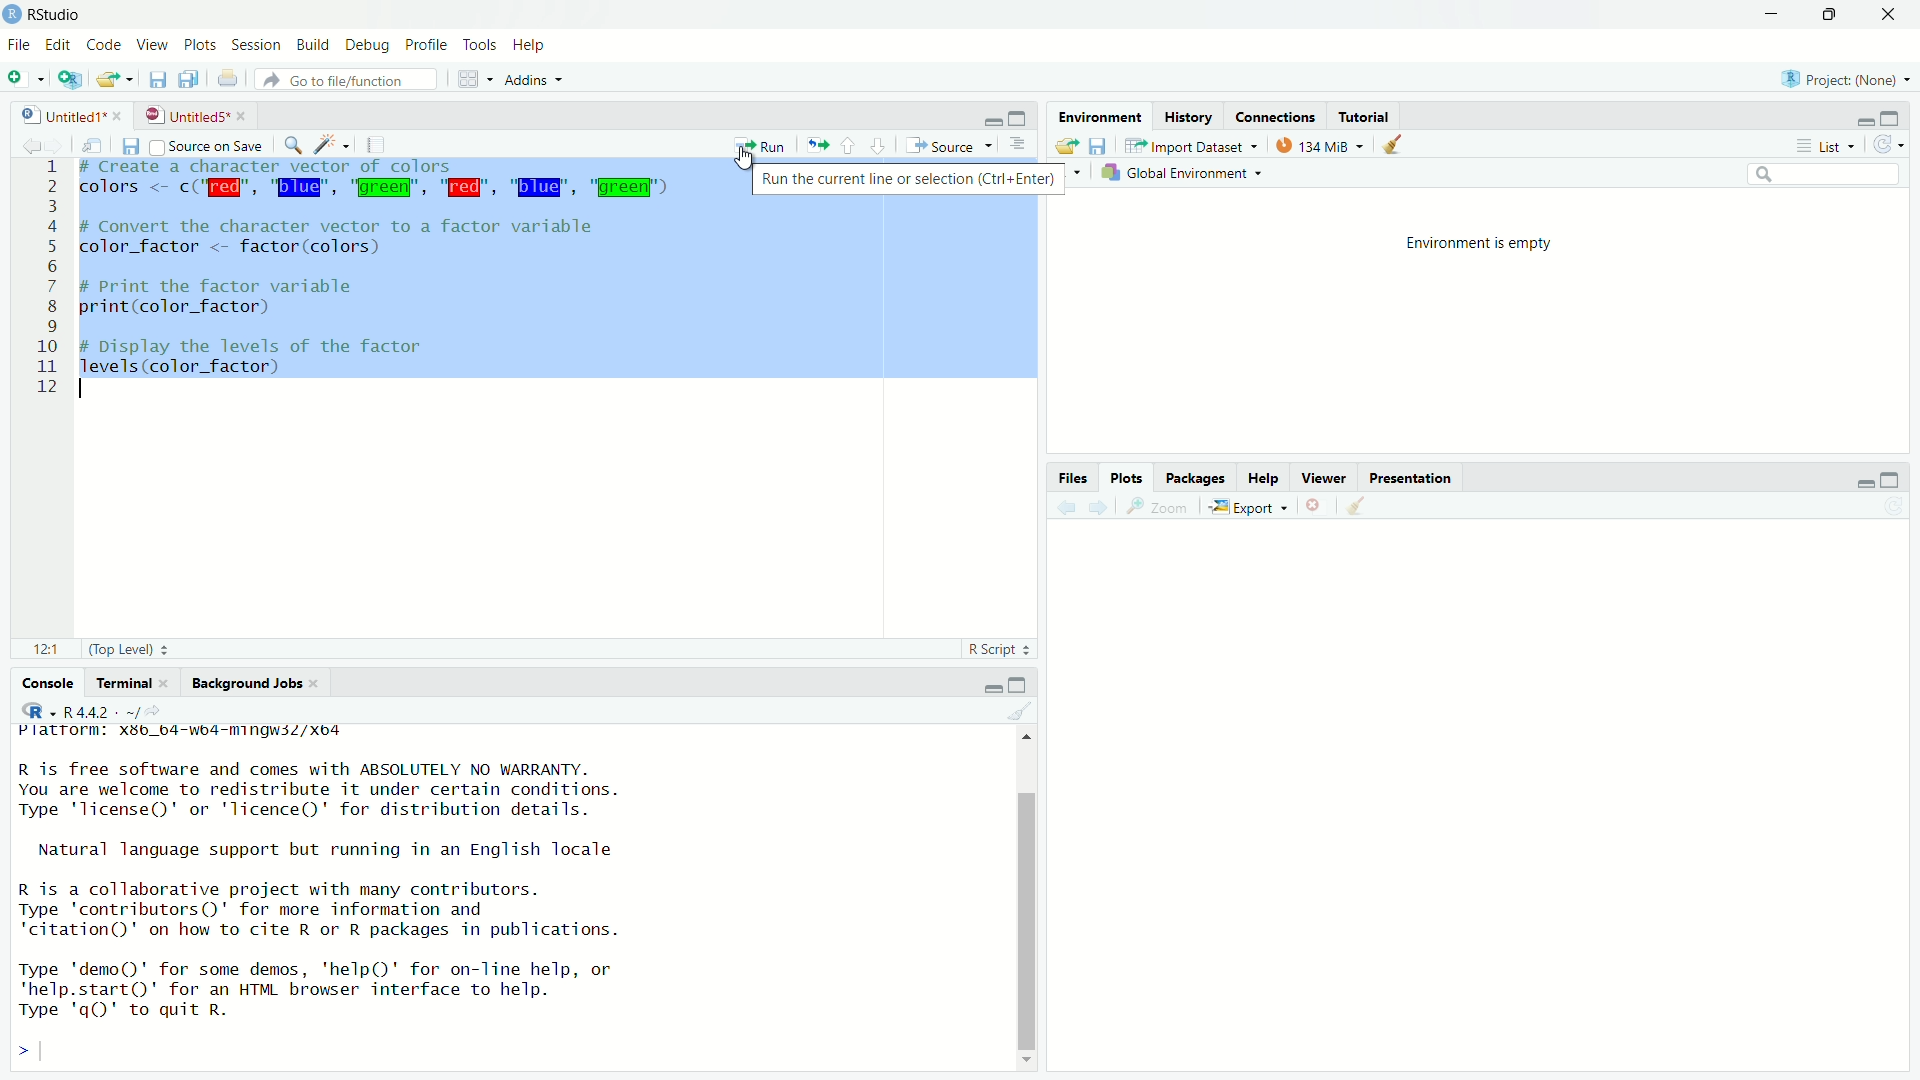 This screenshot has height=1080, width=1920. What do you see at coordinates (257, 45) in the screenshot?
I see `session` at bounding box center [257, 45].